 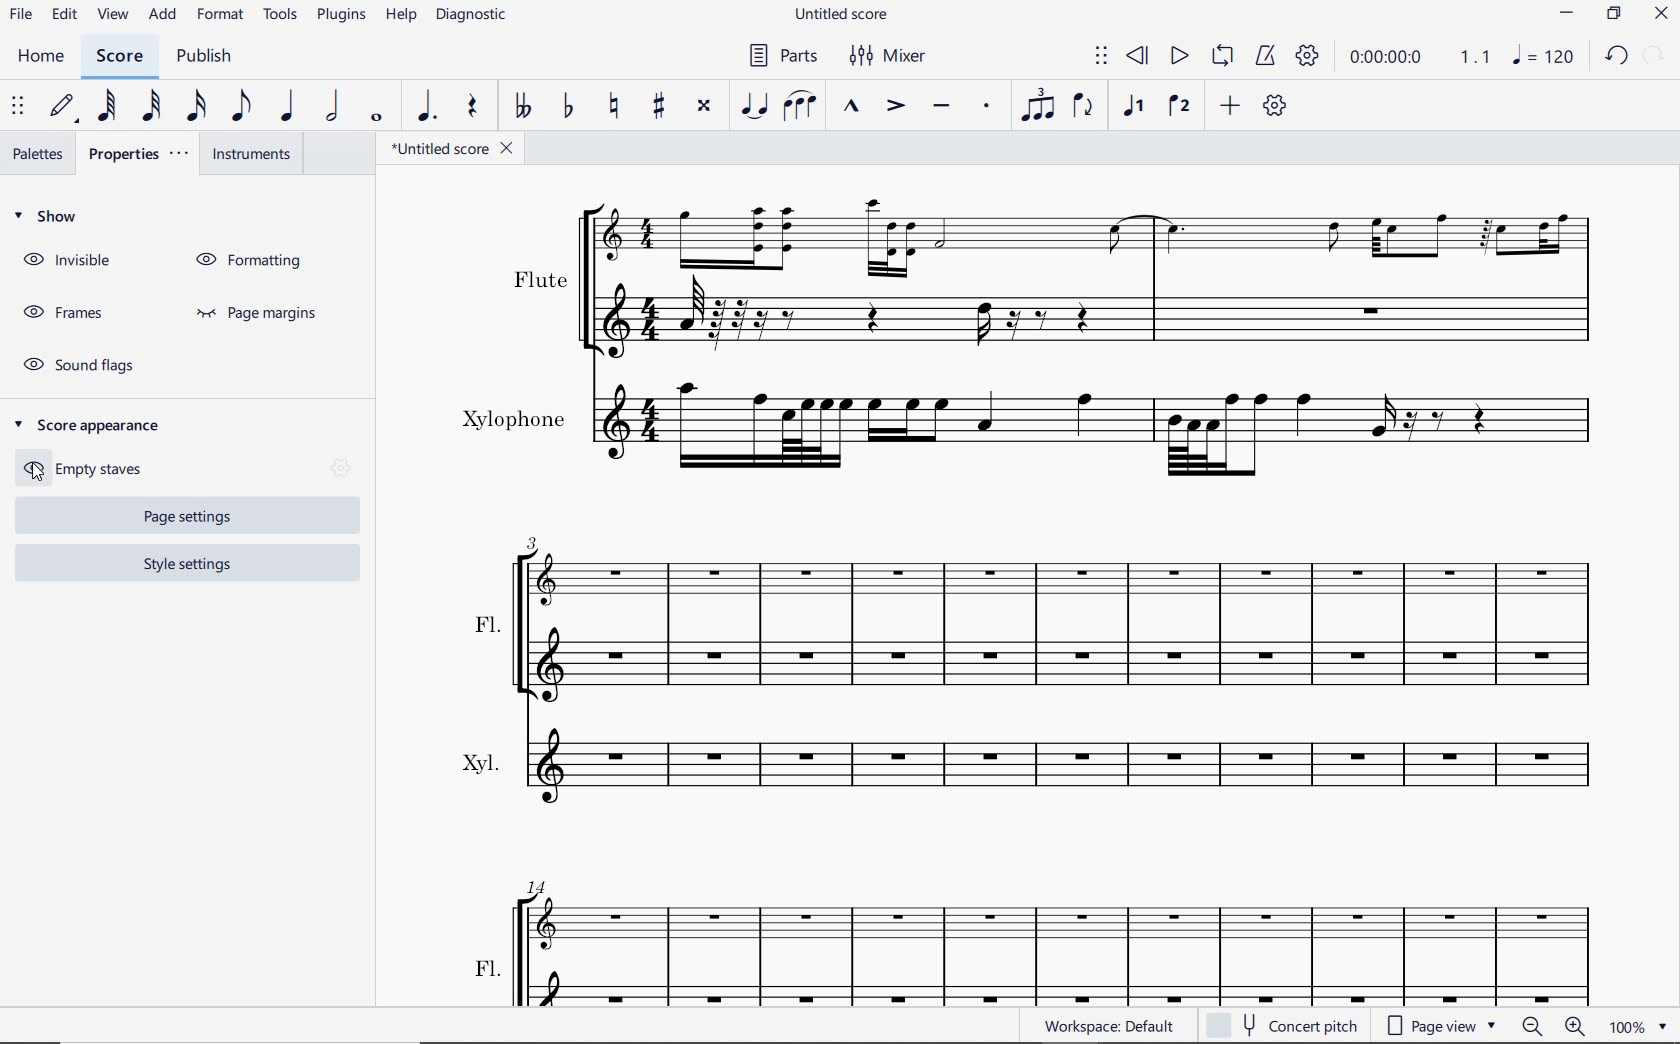 What do you see at coordinates (83, 469) in the screenshot?
I see `EMPTY STAVES` at bounding box center [83, 469].